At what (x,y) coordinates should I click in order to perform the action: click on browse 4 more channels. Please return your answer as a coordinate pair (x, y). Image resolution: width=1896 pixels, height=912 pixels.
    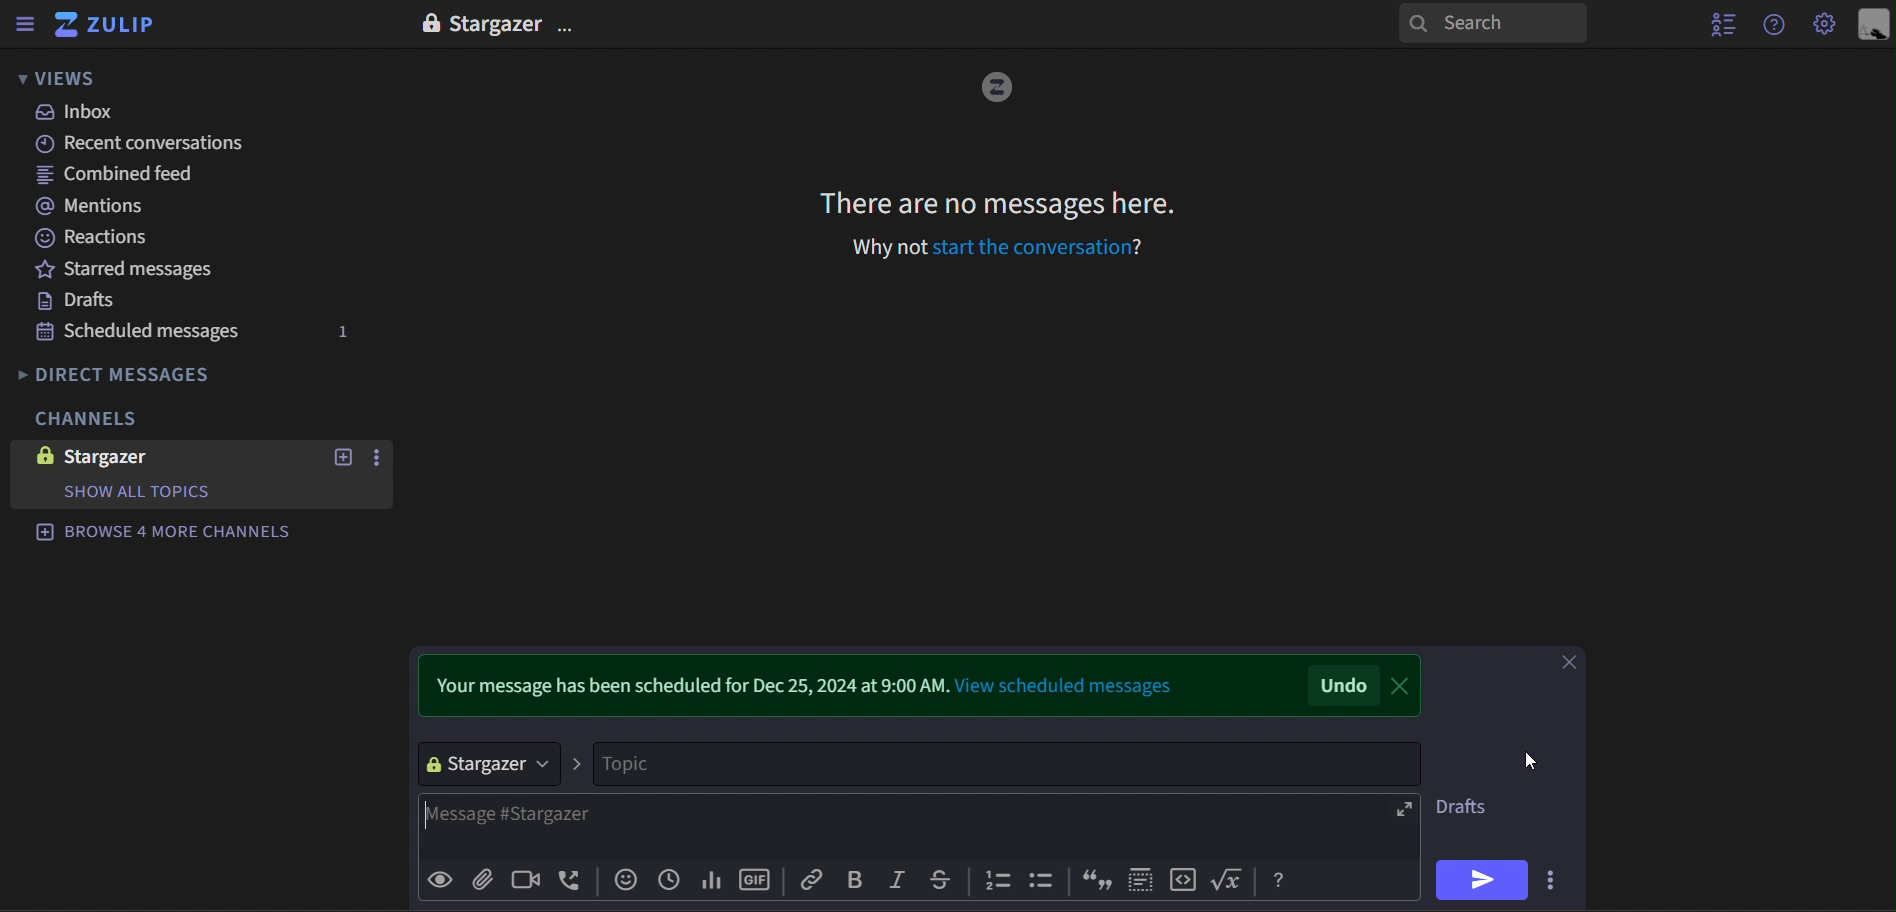
    Looking at the image, I should click on (167, 527).